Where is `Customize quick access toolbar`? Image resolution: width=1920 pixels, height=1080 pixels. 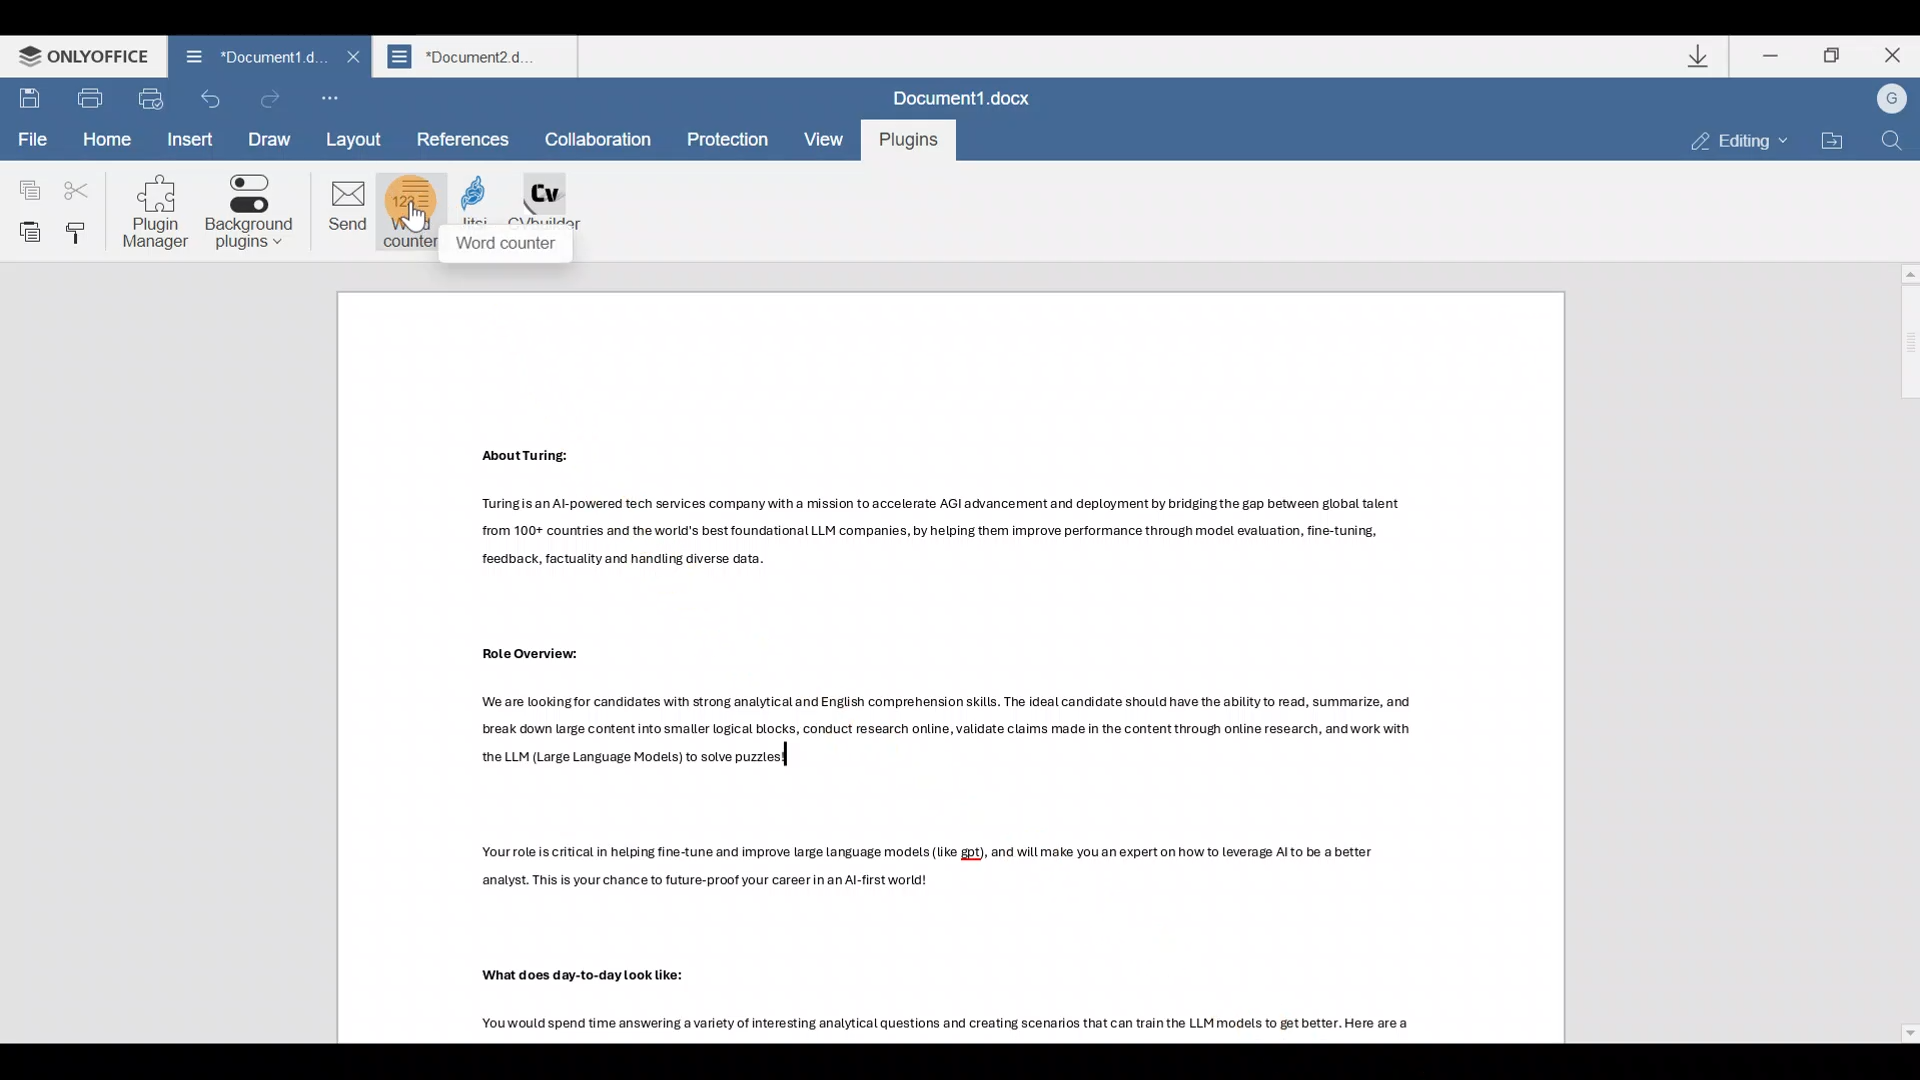
Customize quick access toolbar is located at coordinates (326, 92).